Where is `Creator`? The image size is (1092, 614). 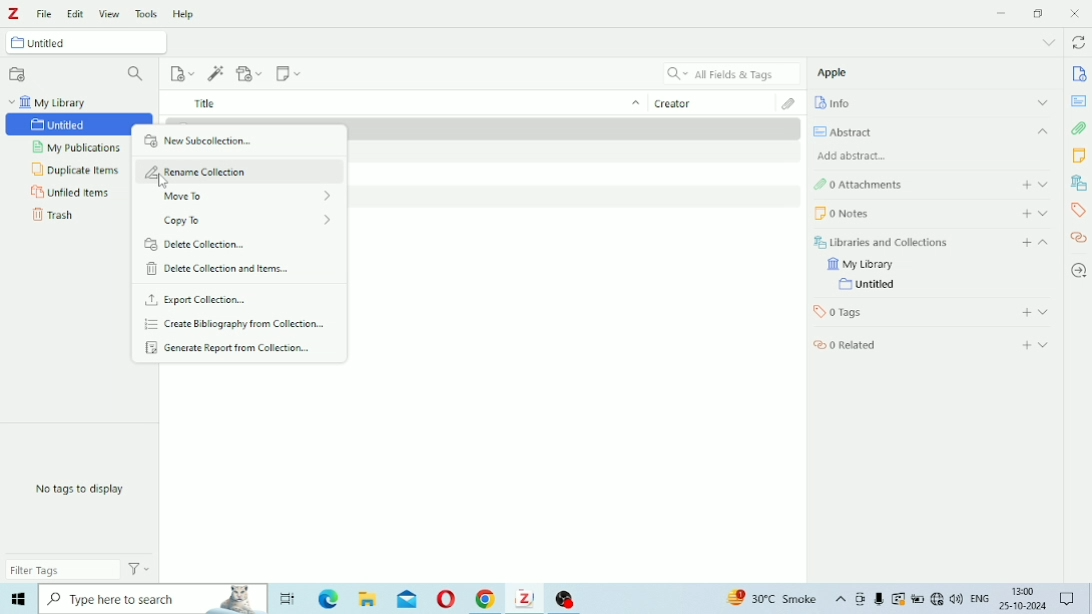
Creator is located at coordinates (715, 101).